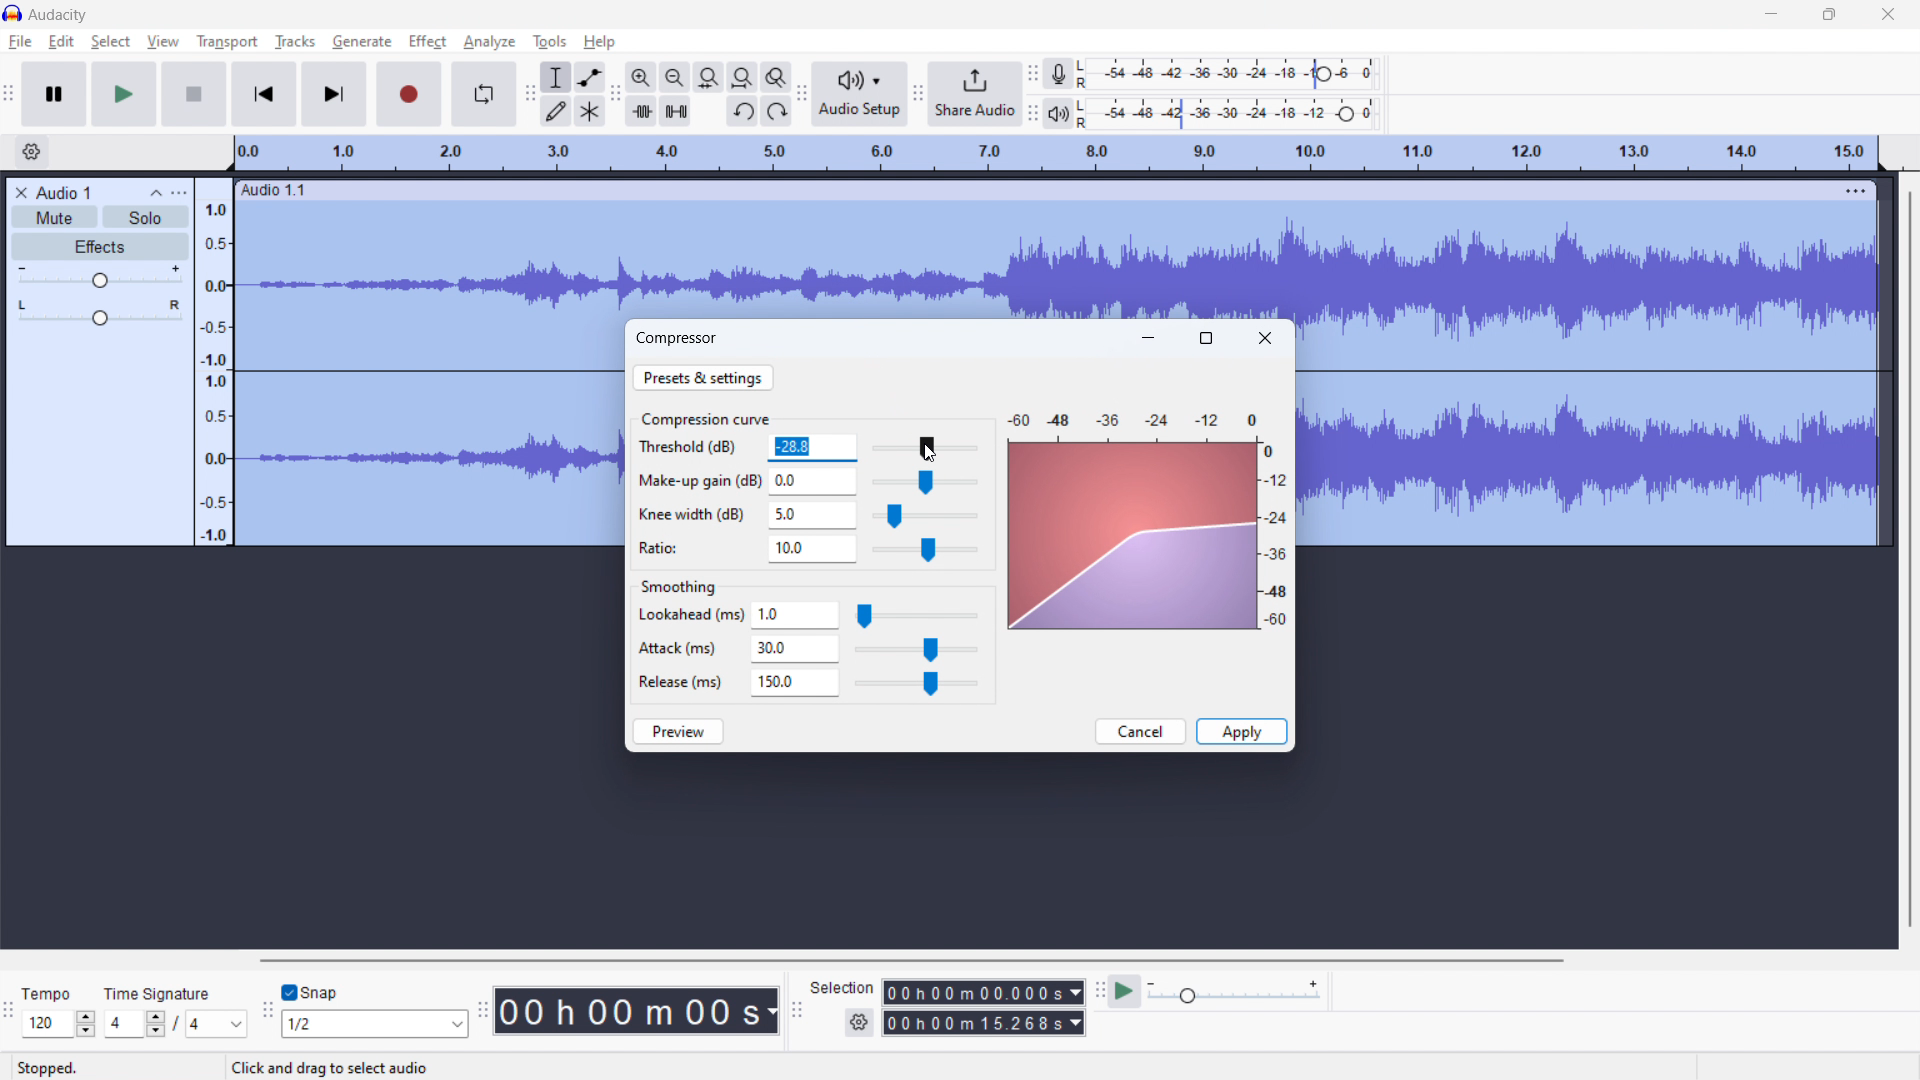 This screenshot has width=1920, height=1080. I want to click on share audio, so click(975, 92).